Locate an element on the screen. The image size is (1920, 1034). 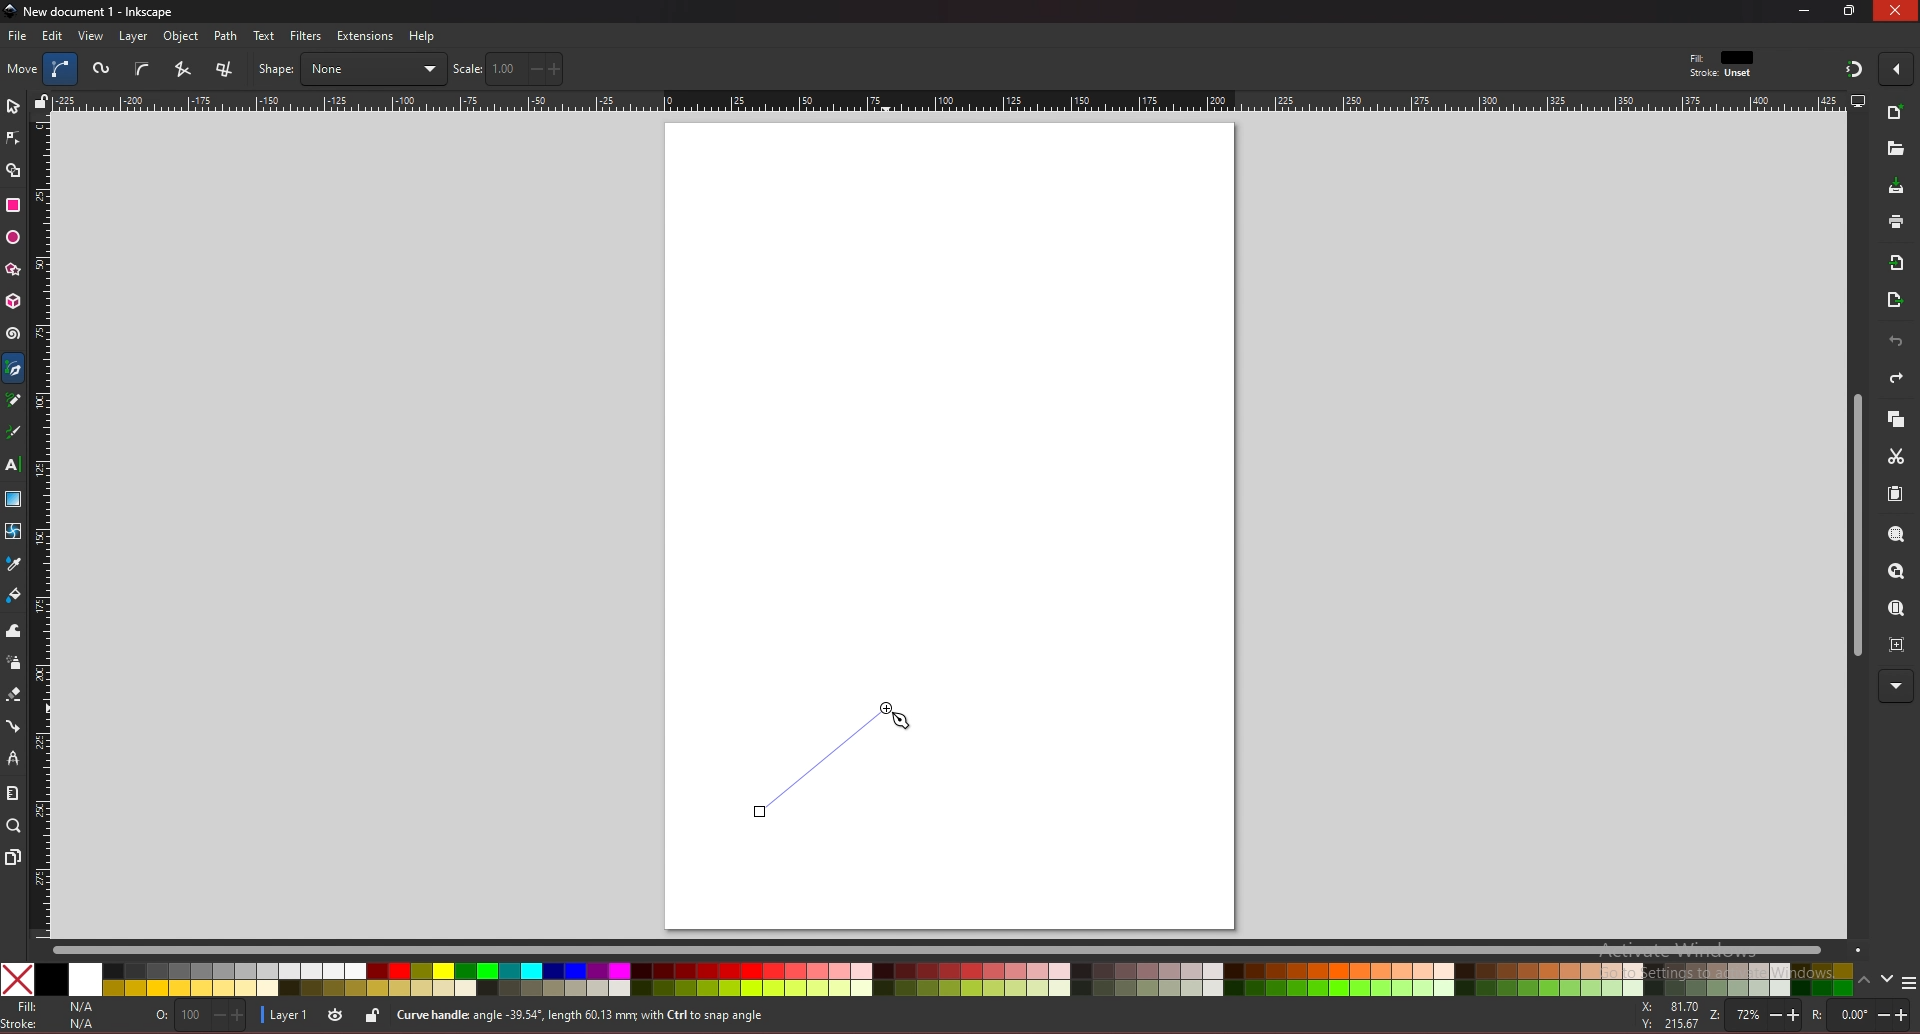
spiro path is located at coordinates (103, 70).